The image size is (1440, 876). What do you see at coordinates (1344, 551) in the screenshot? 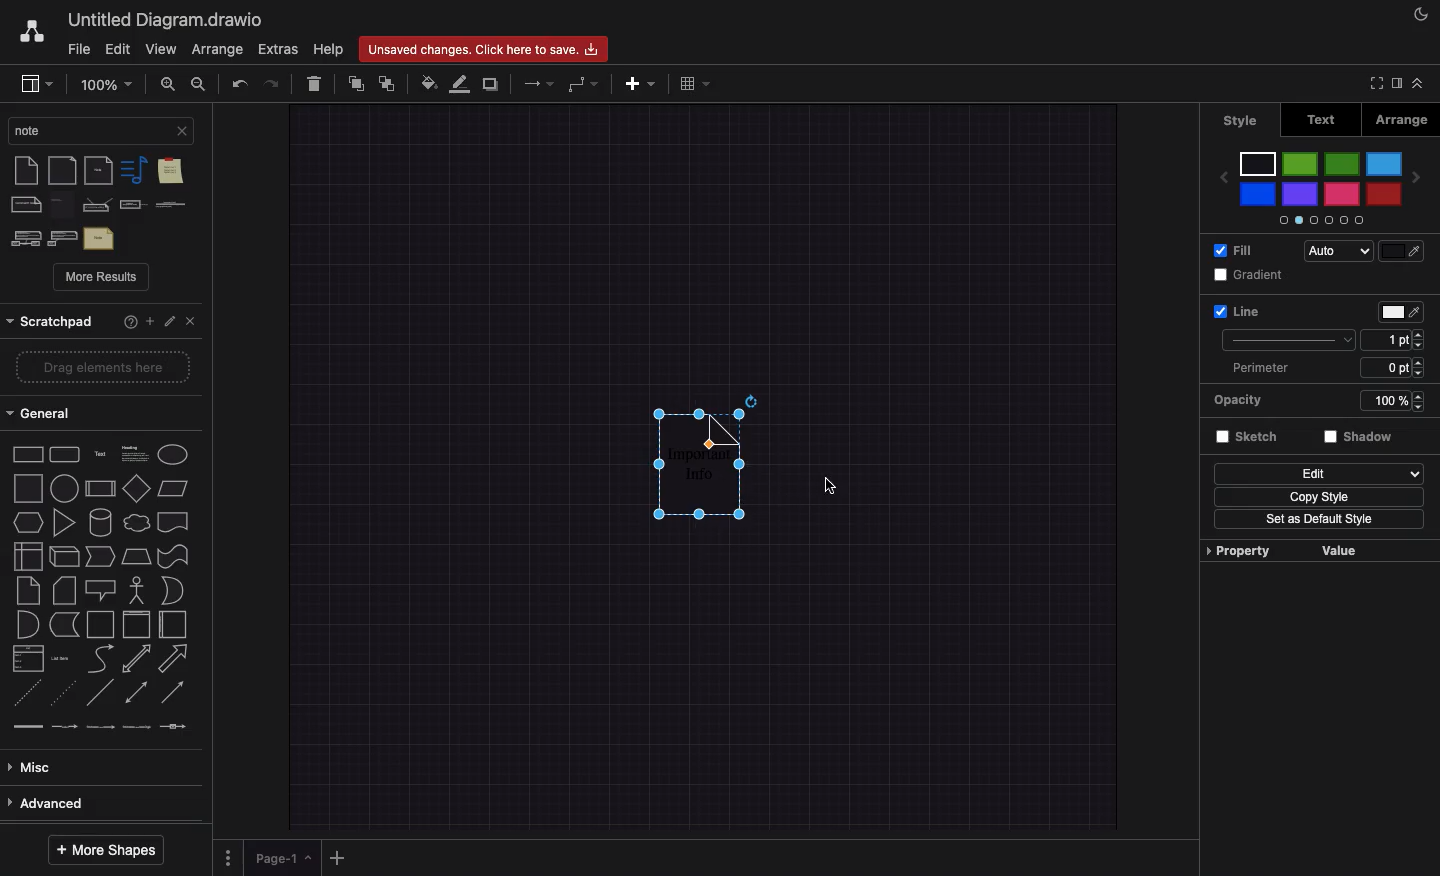
I see `value` at bounding box center [1344, 551].